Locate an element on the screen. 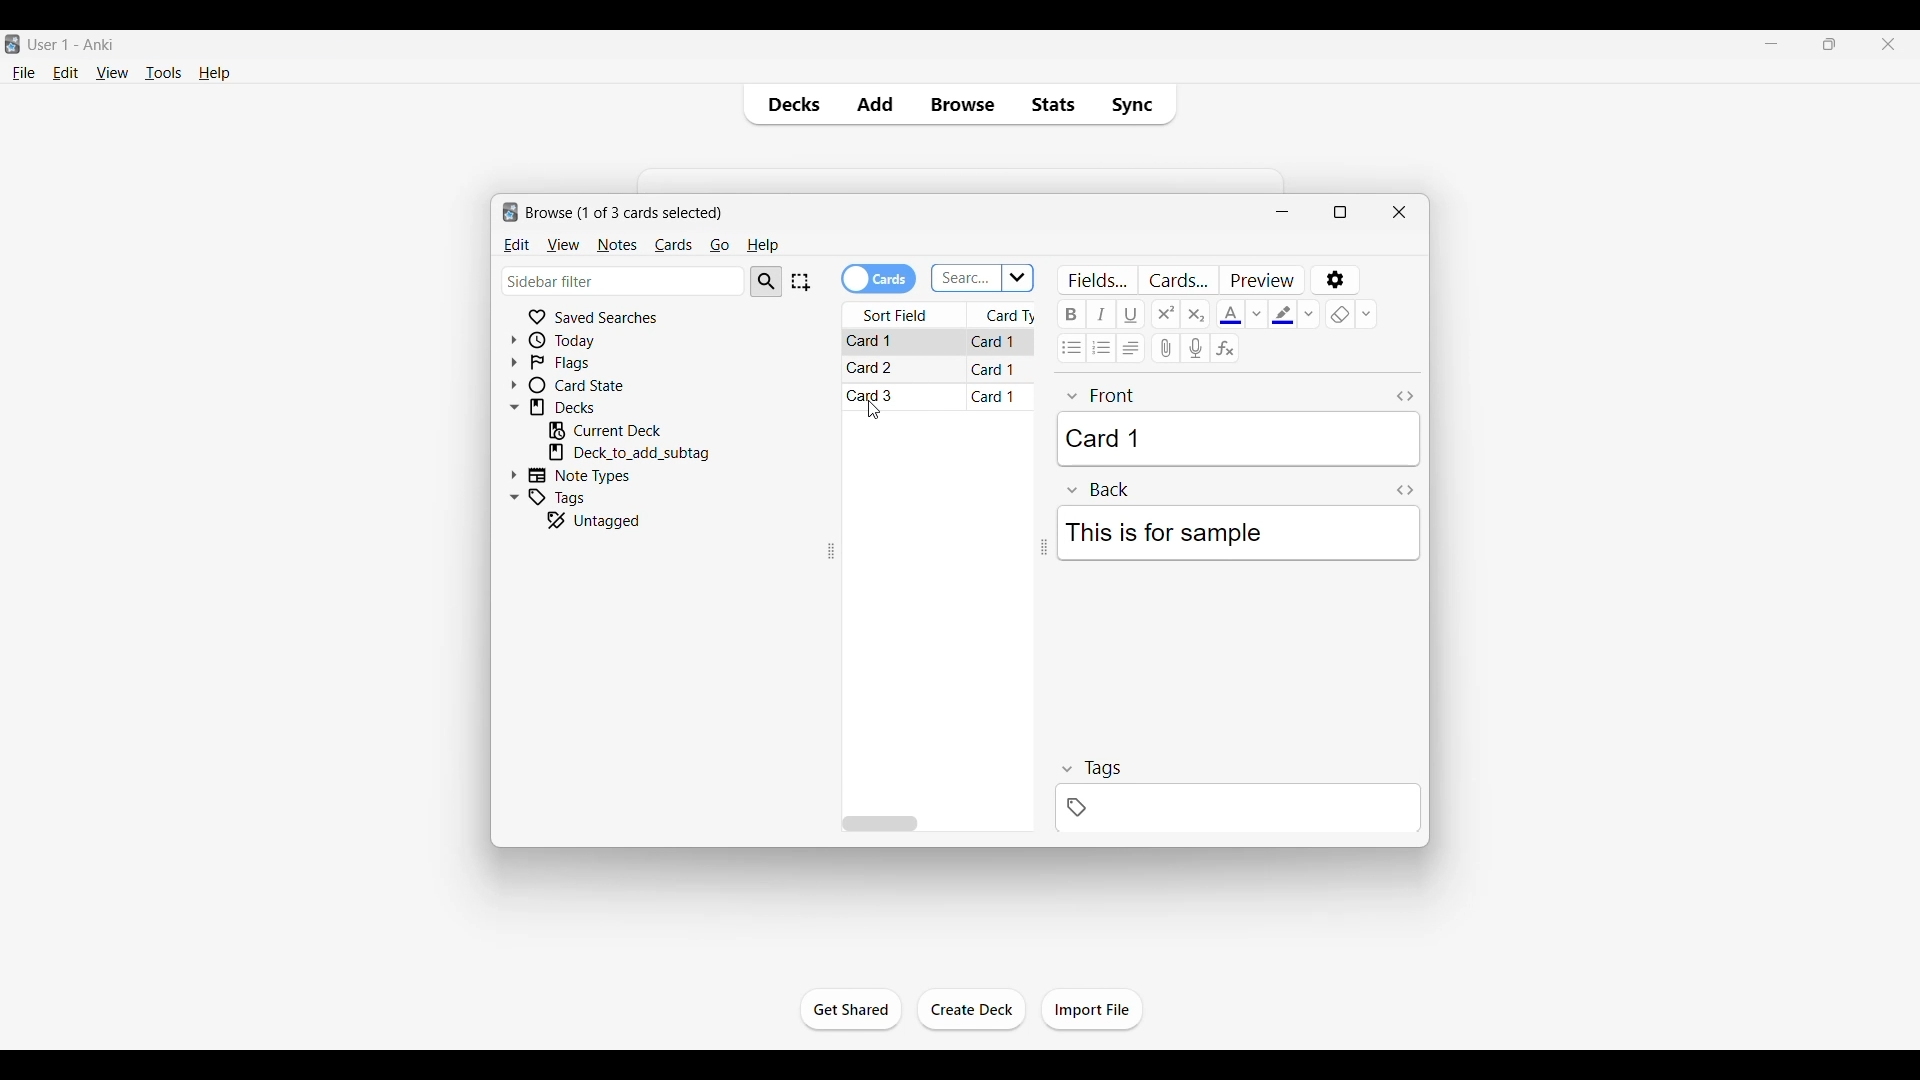 The width and height of the screenshot is (1920, 1080). Click to start the study session for current deck is located at coordinates (851, 1010).